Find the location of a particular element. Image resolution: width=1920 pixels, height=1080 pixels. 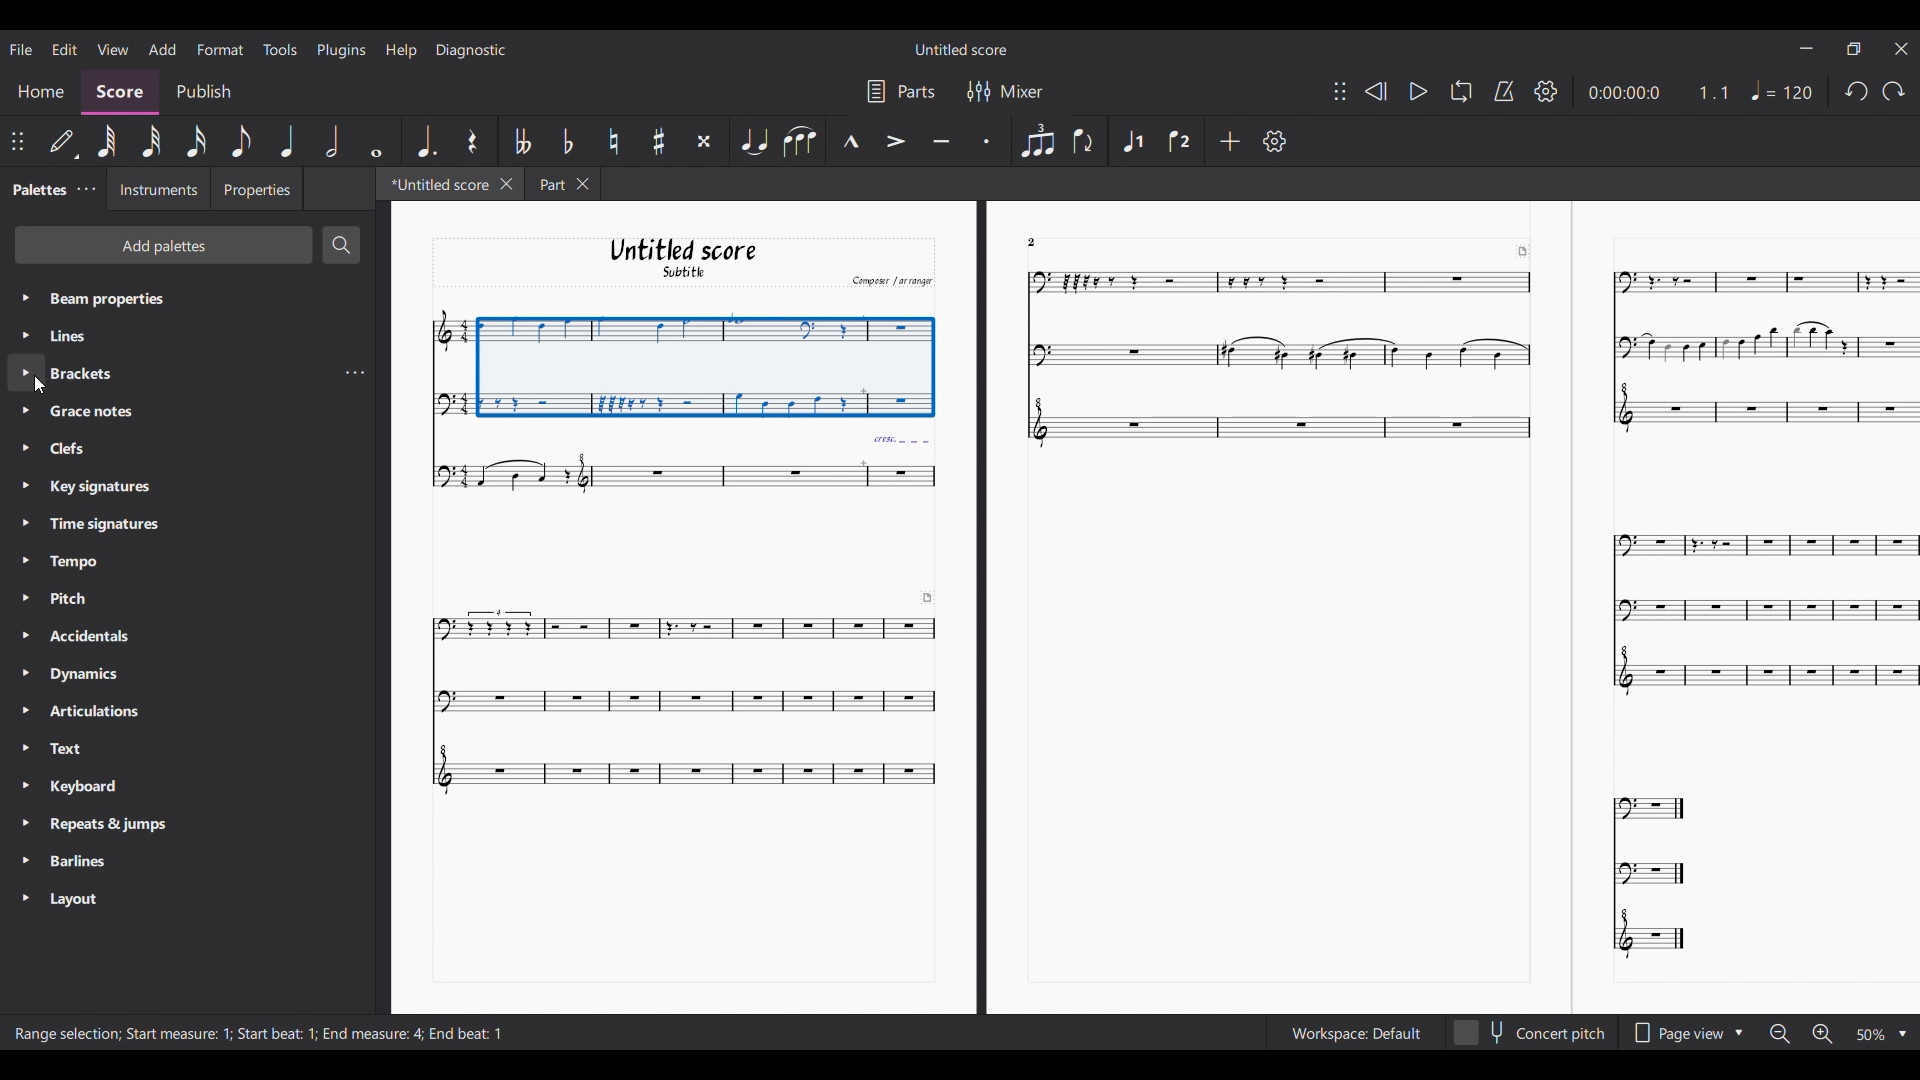

Augmentation dot is located at coordinates (425, 141).